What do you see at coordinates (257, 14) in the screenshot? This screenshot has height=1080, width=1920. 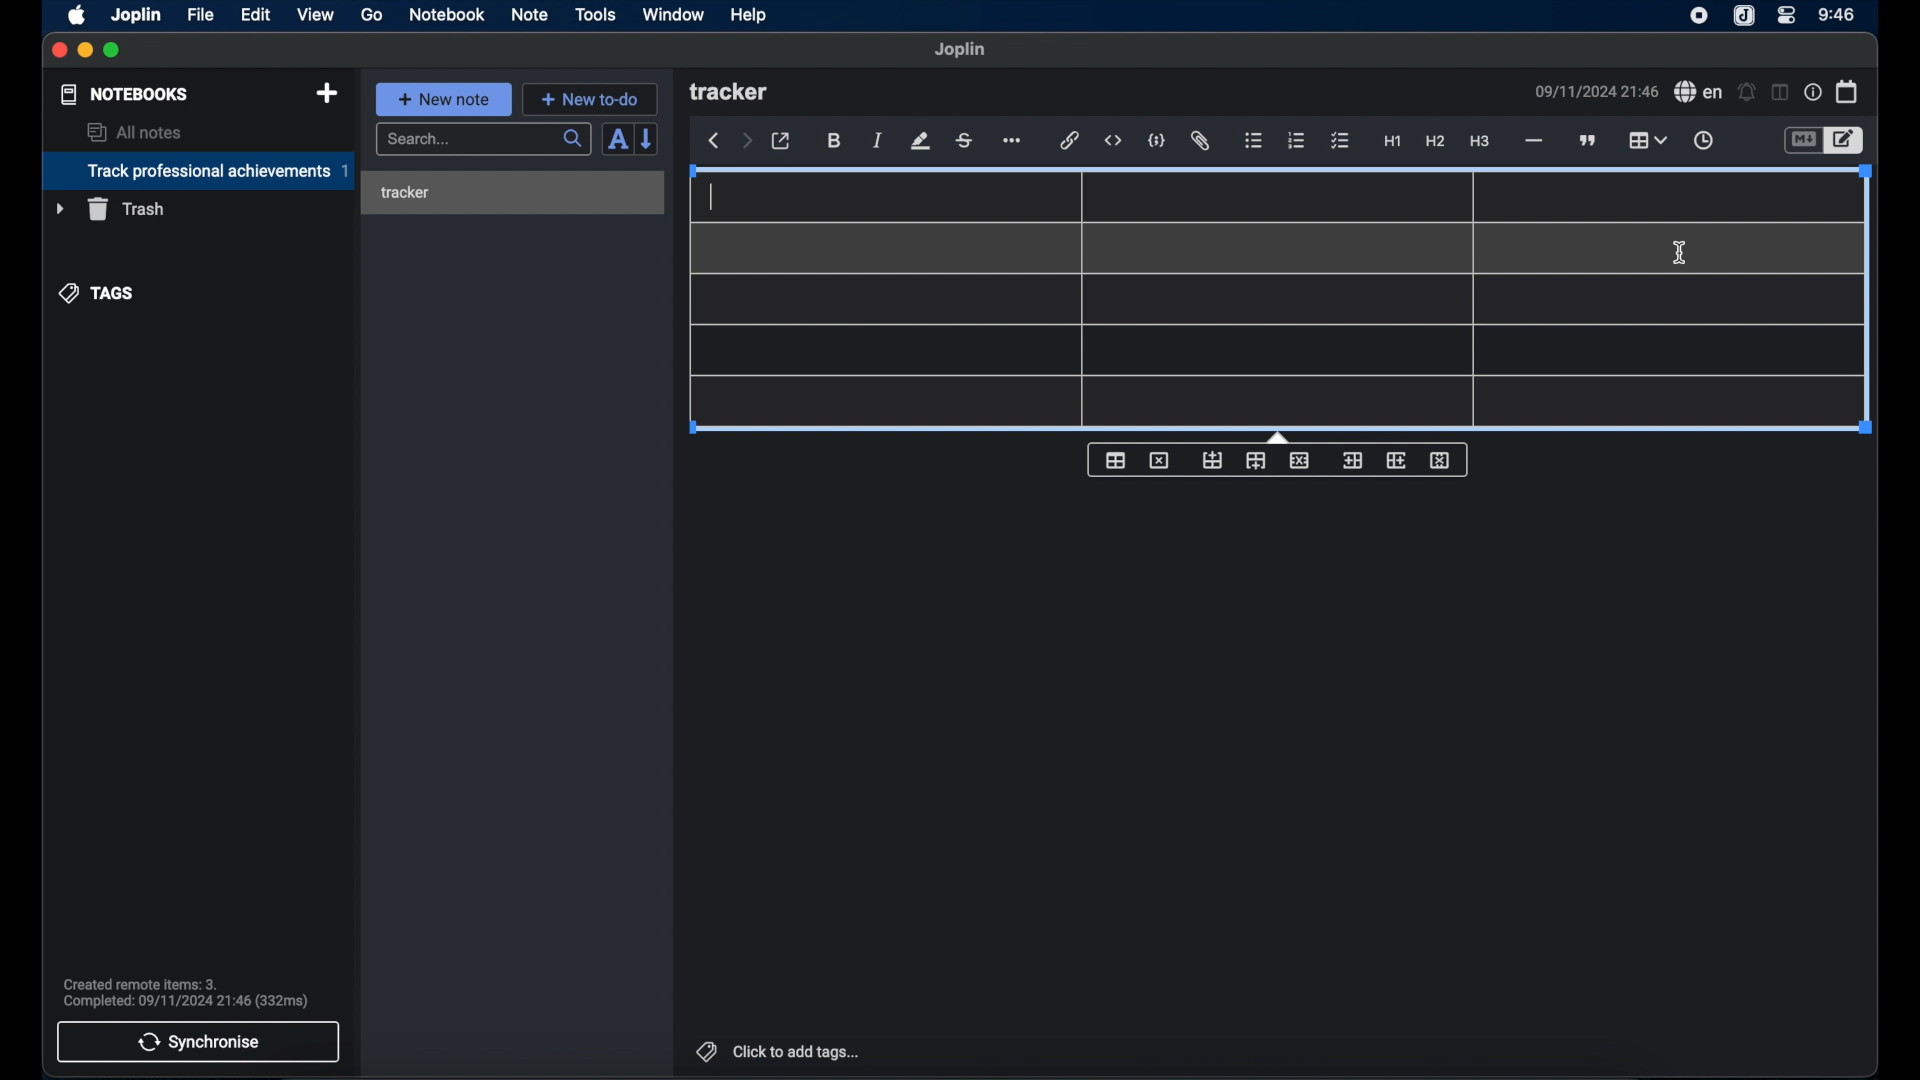 I see `edit` at bounding box center [257, 14].